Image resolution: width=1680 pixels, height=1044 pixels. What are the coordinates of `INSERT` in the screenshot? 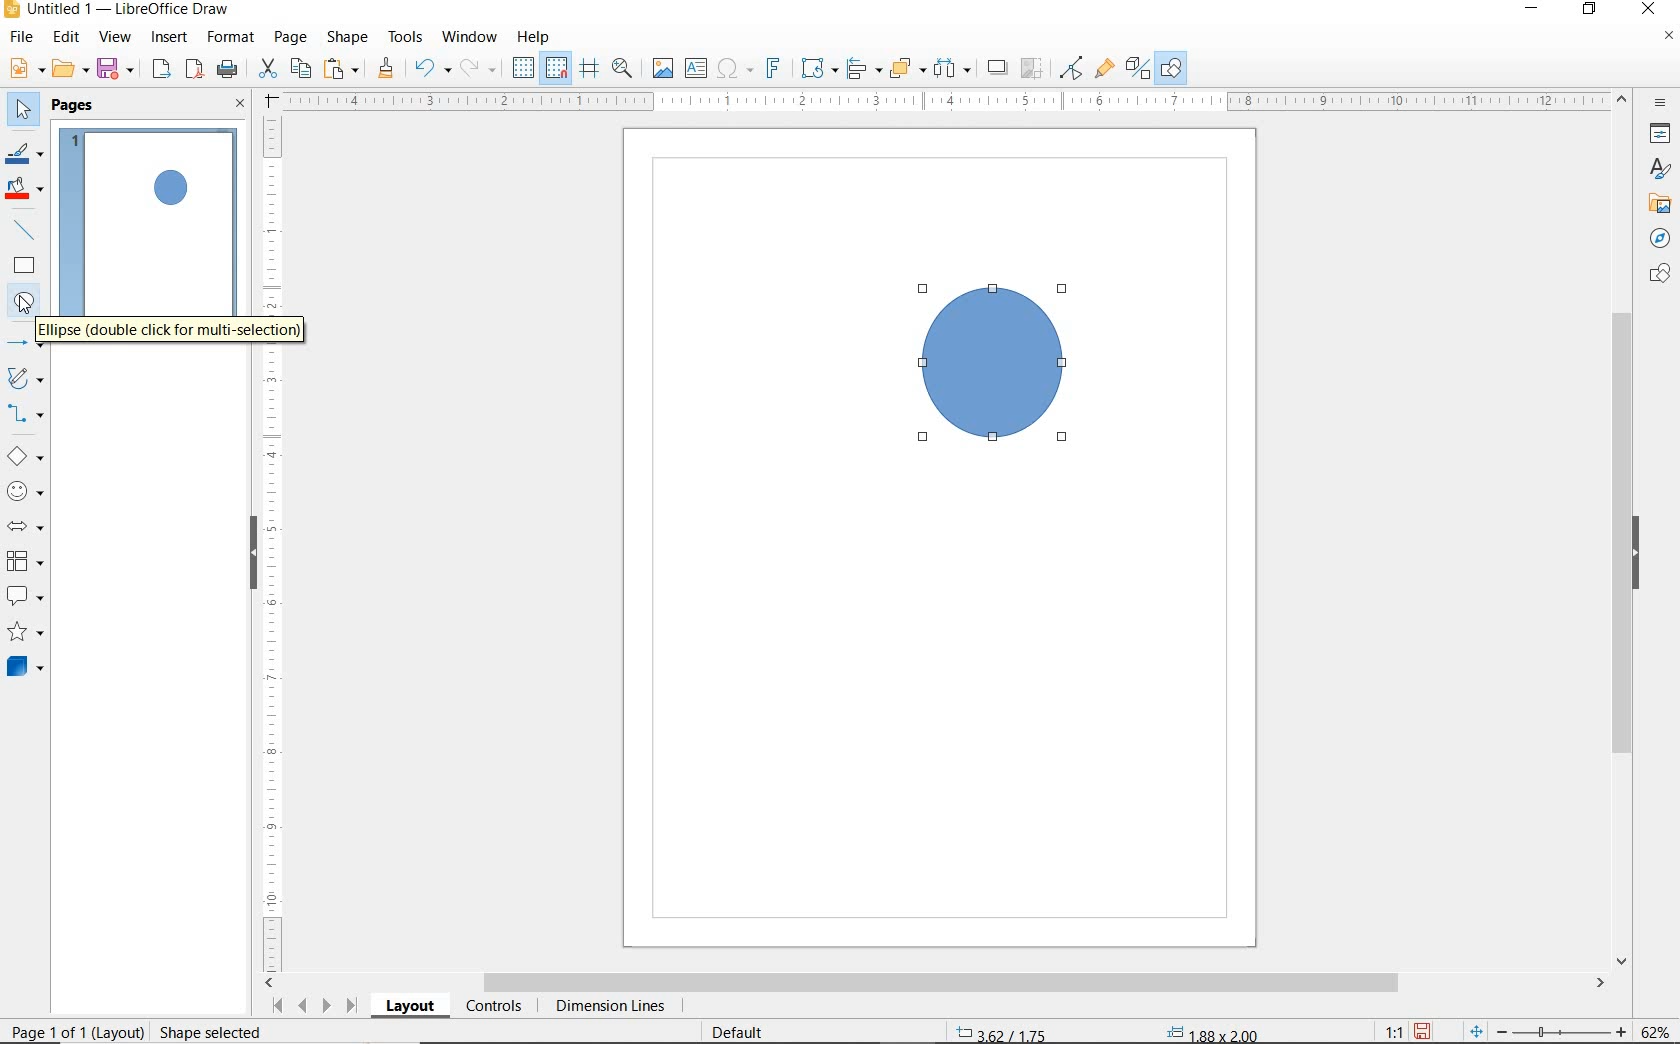 It's located at (172, 39).